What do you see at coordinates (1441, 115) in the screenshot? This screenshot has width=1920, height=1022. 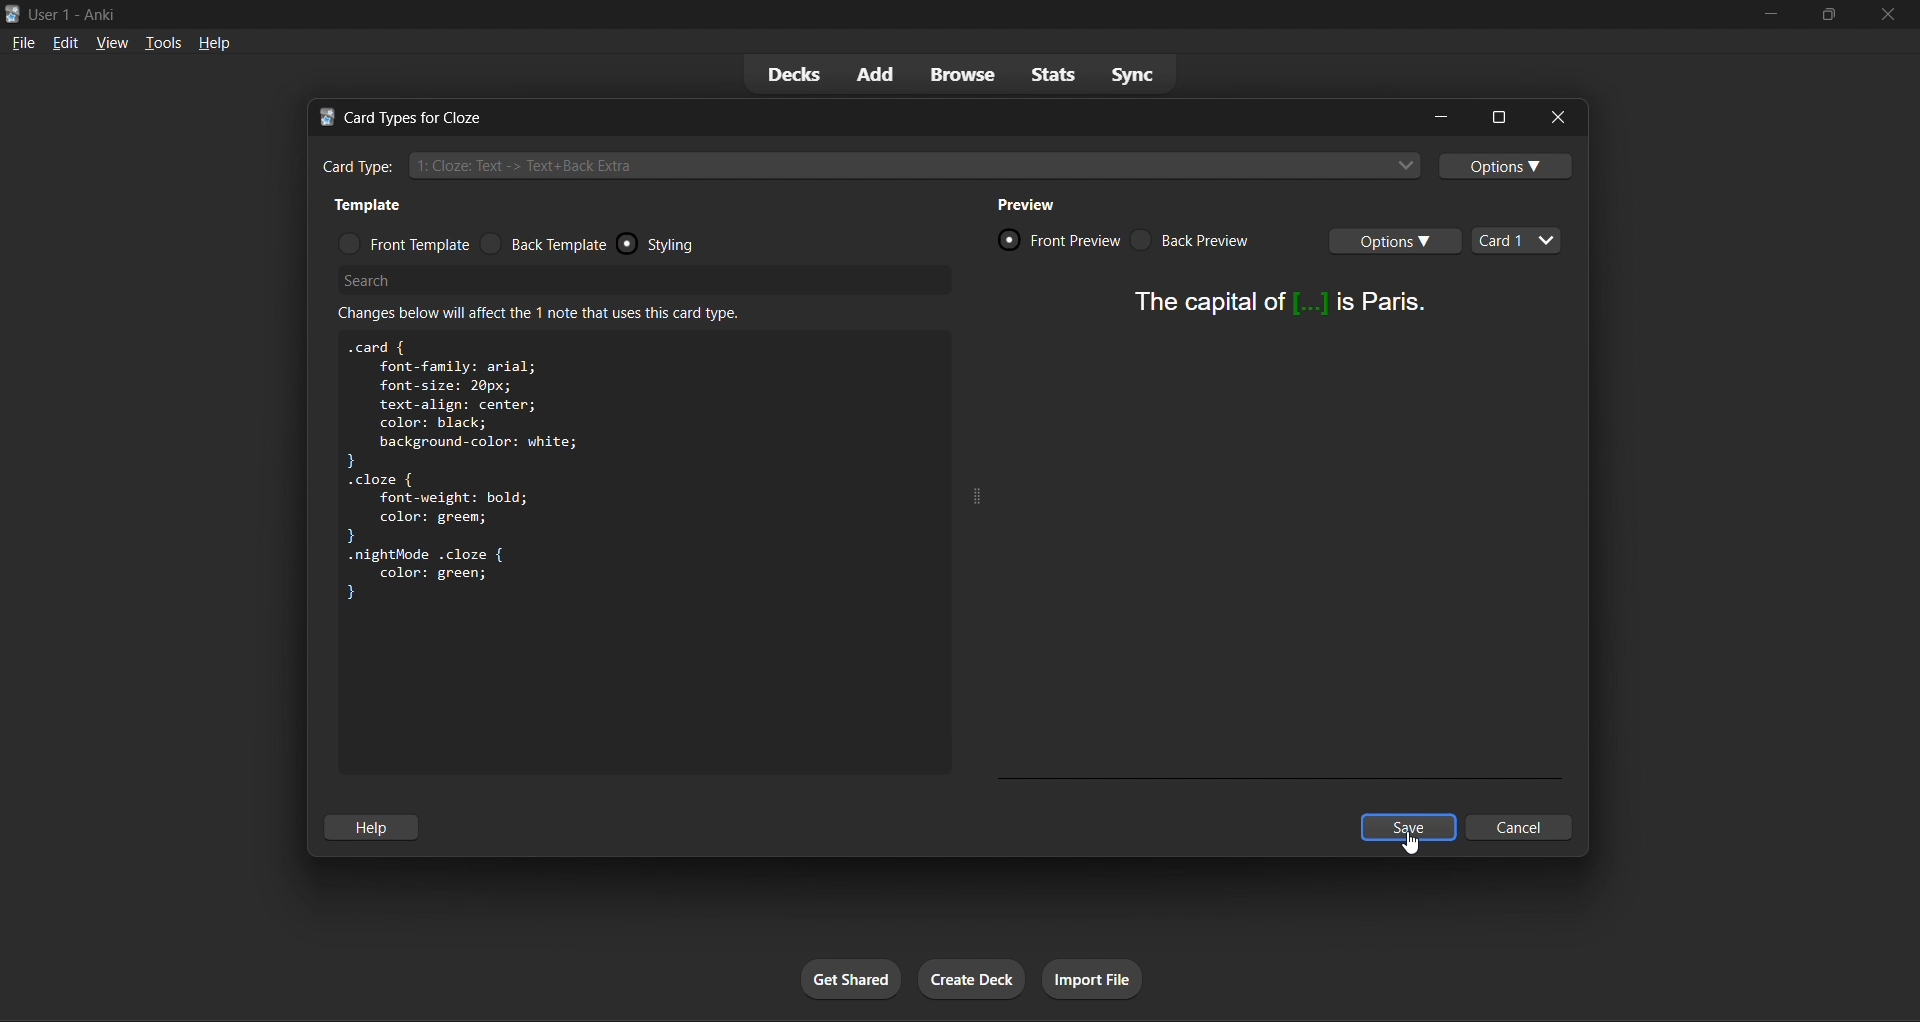 I see `minimize` at bounding box center [1441, 115].